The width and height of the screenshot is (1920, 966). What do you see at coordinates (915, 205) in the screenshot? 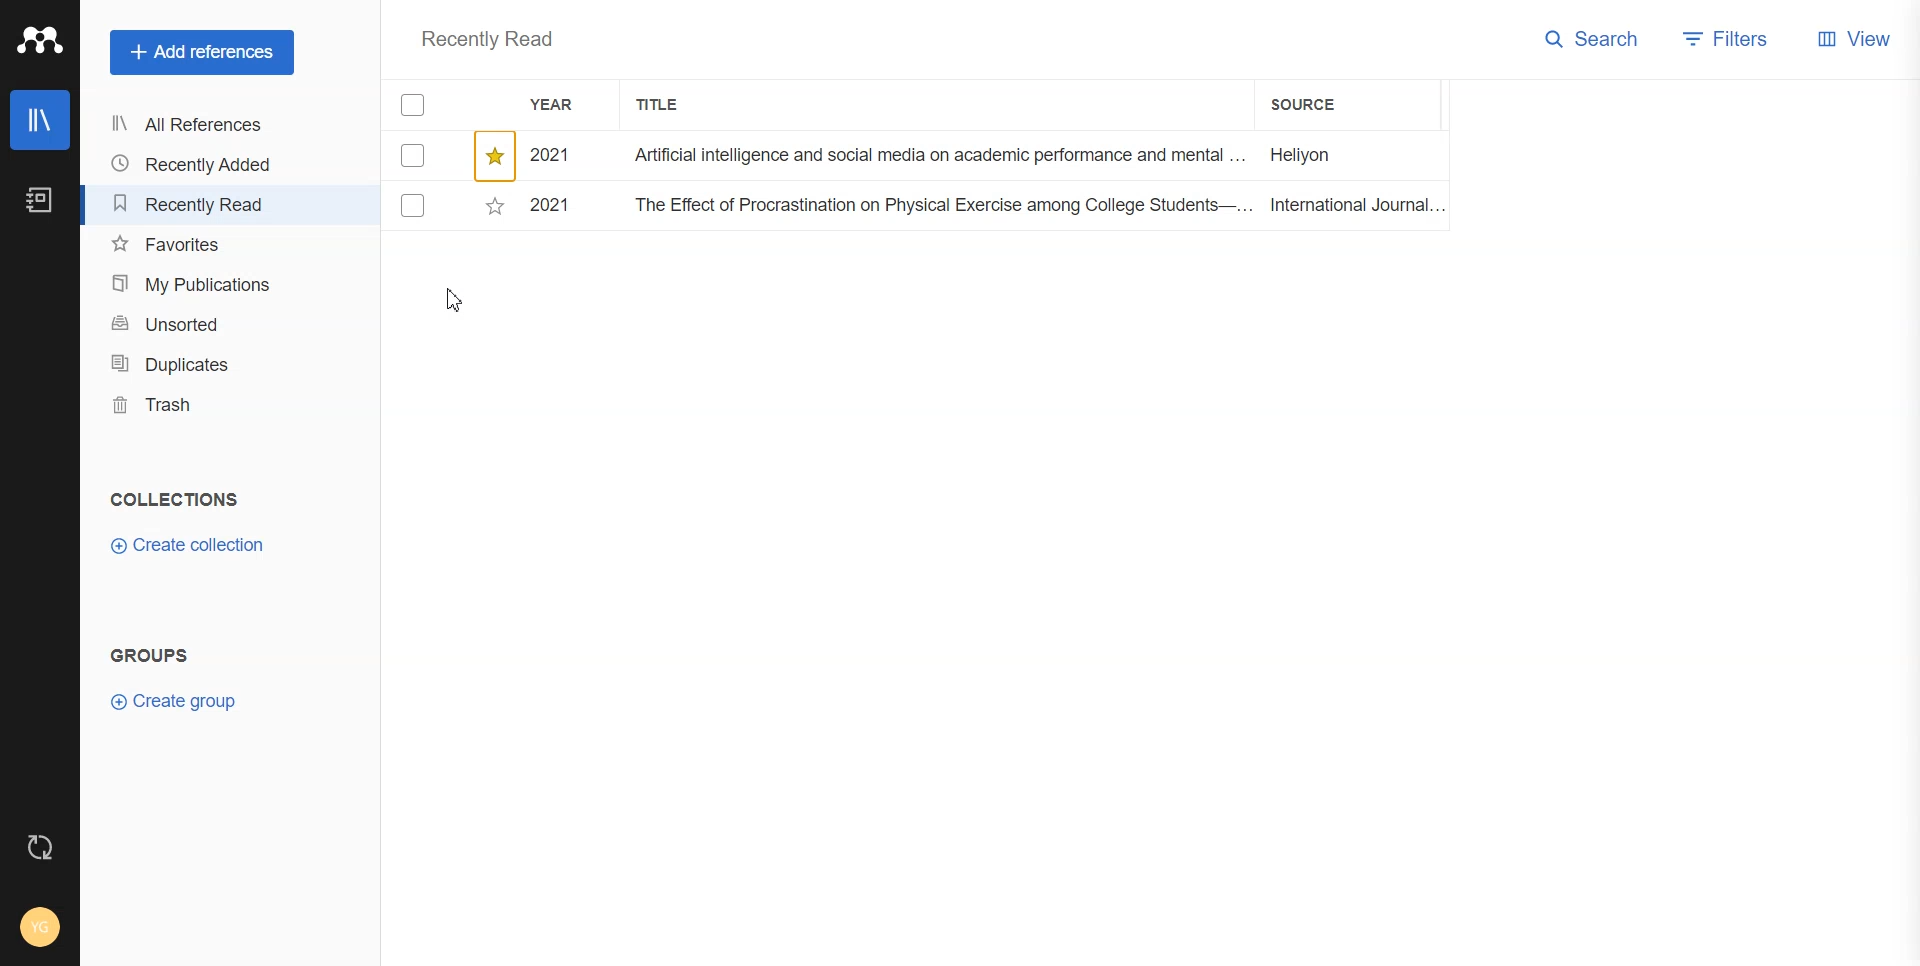
I see `File` at bounding box center [915, 205].